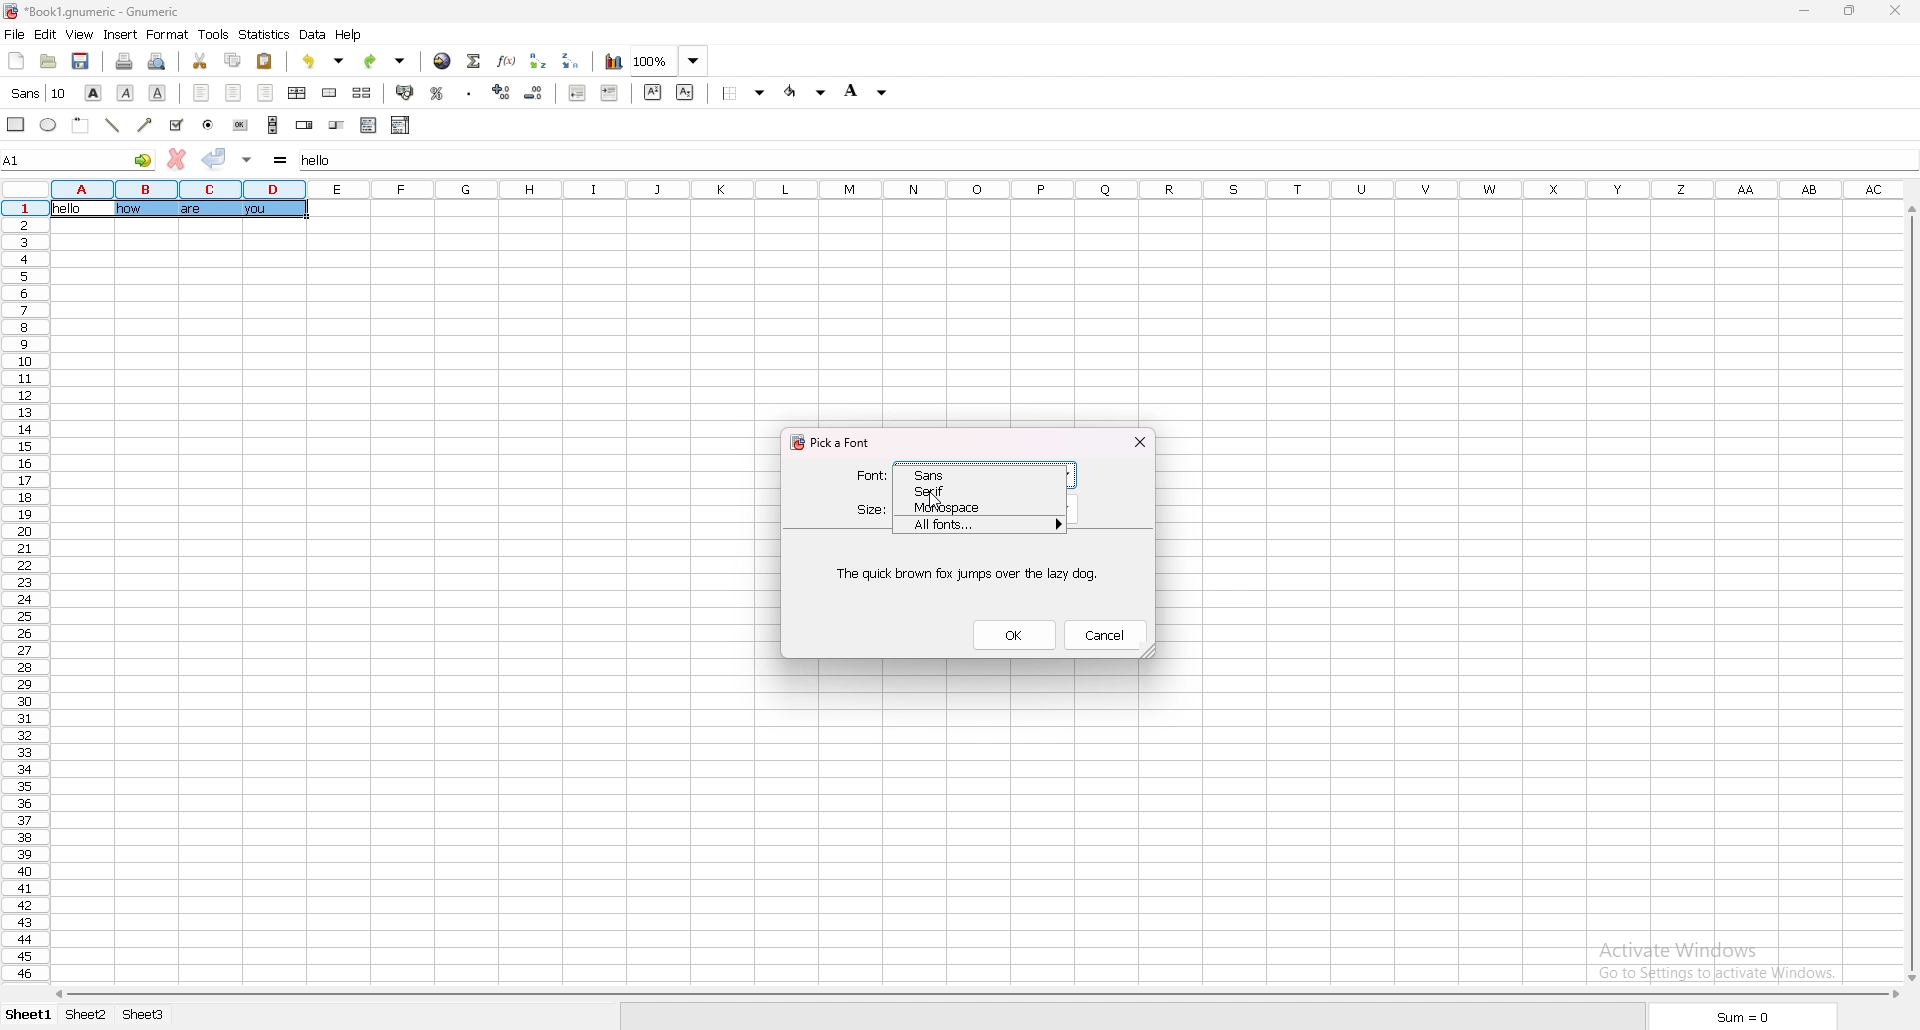 This screenshot has height=1030, width=1920. I want to click on arrowed line, so click(144, 125).